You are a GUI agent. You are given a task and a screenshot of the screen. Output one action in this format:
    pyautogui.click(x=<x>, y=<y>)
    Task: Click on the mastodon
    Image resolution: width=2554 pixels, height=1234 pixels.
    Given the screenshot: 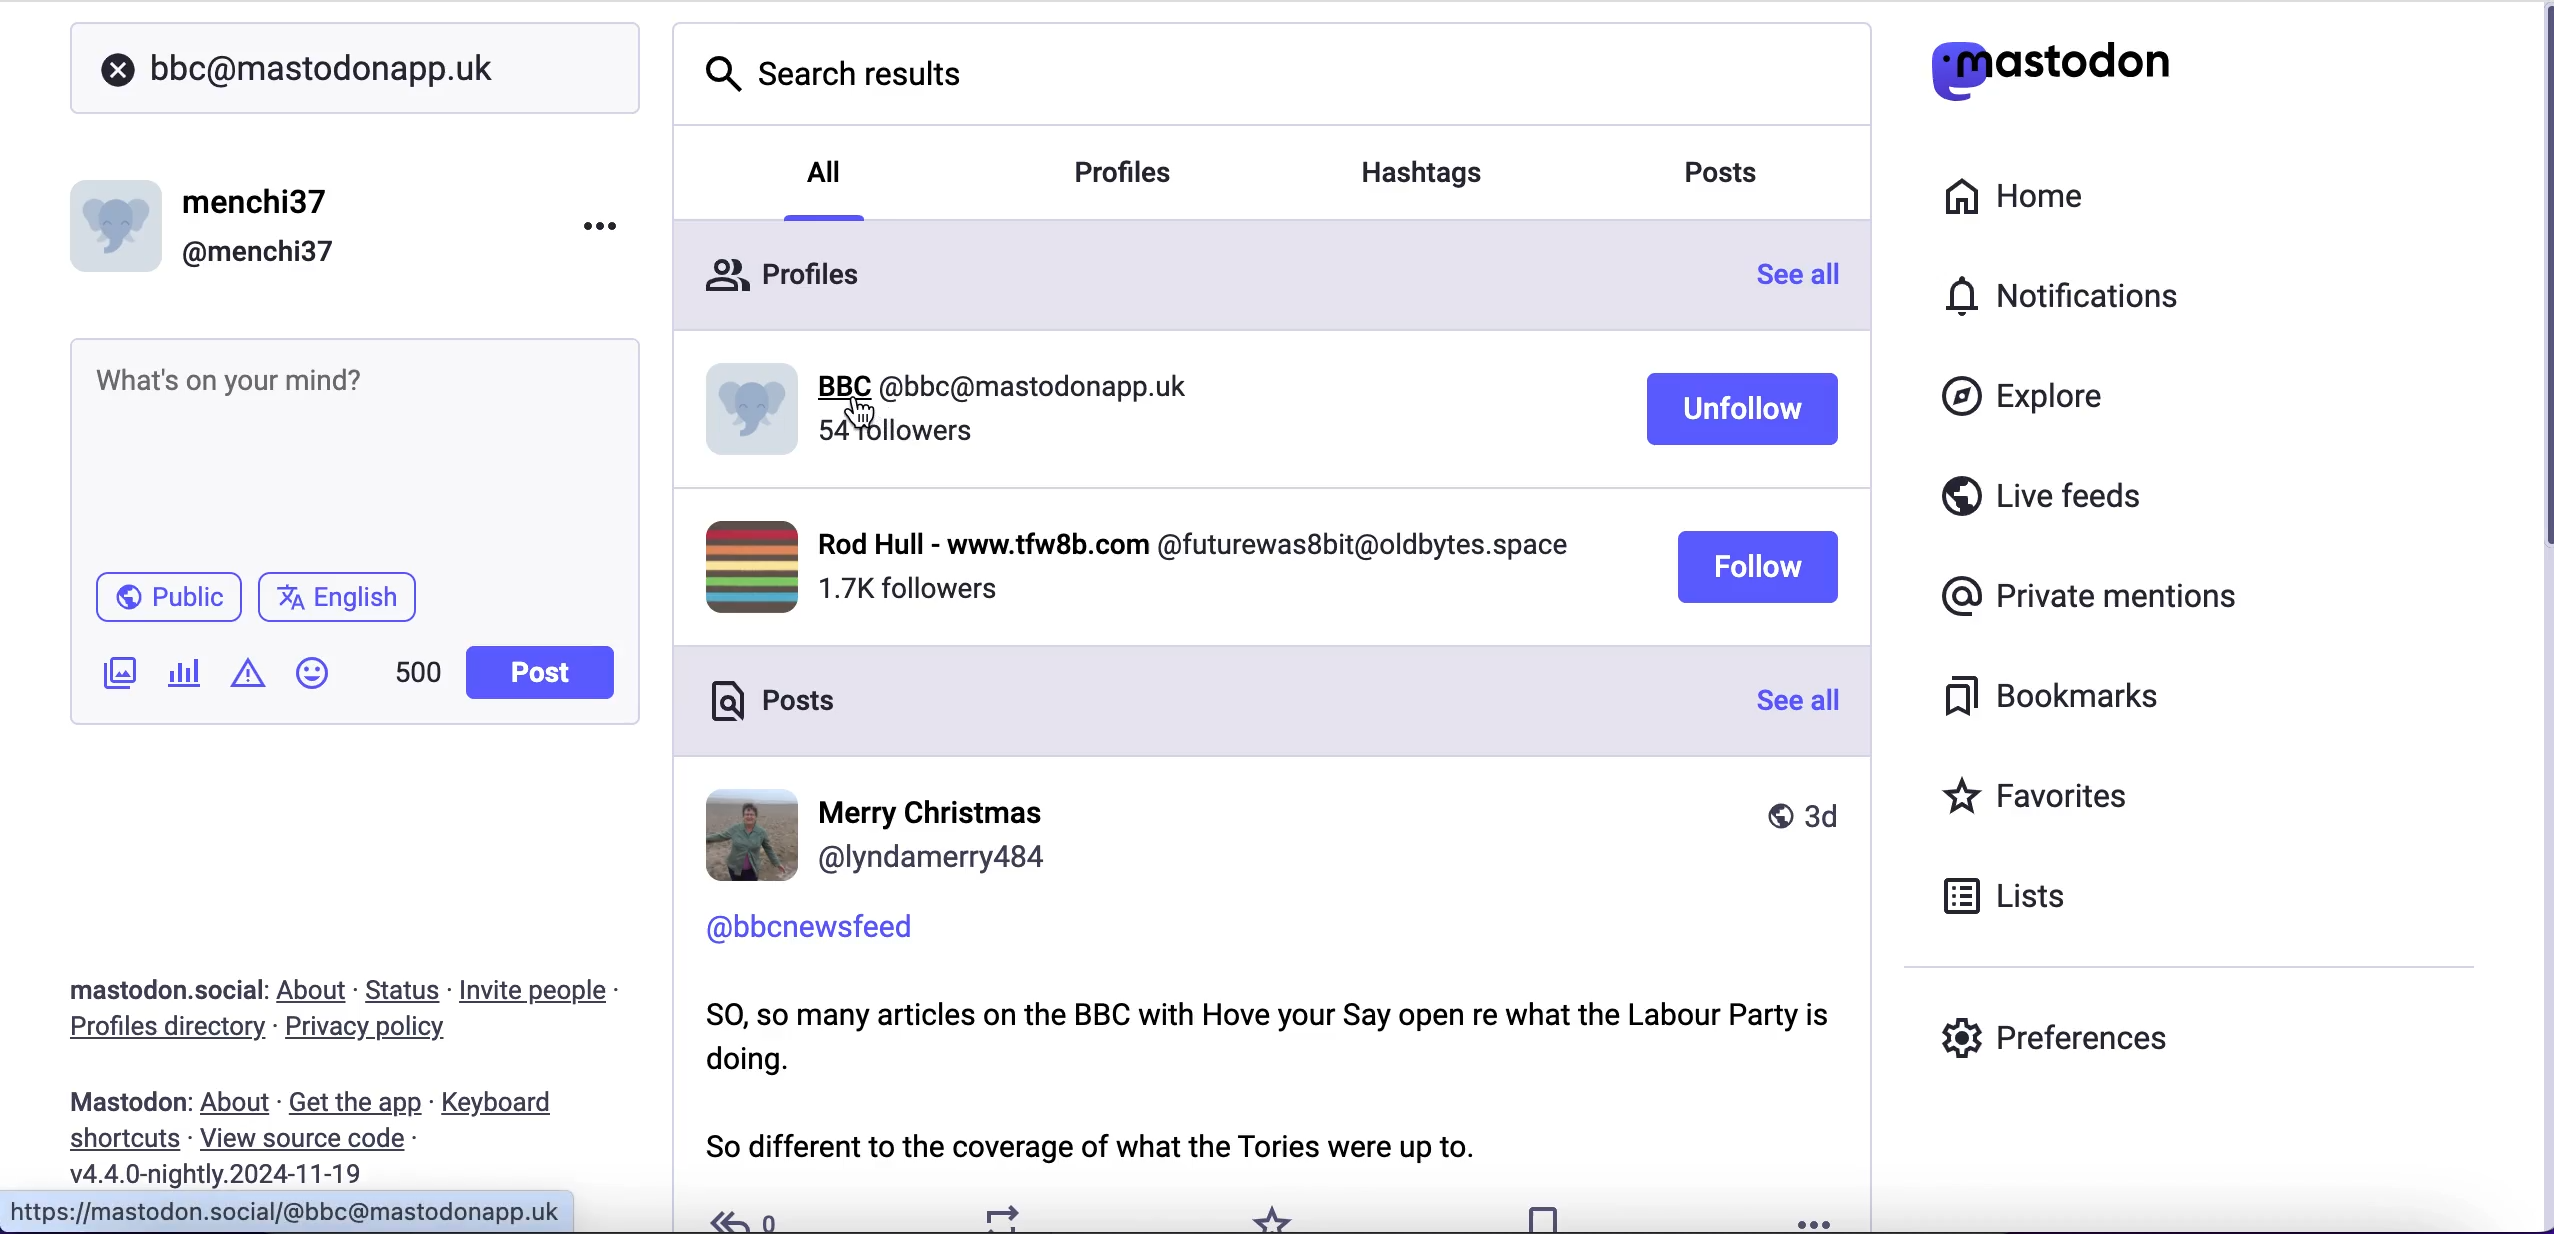 What is the action you would take?
    pyautogui.click(x=129, y=1102)
    